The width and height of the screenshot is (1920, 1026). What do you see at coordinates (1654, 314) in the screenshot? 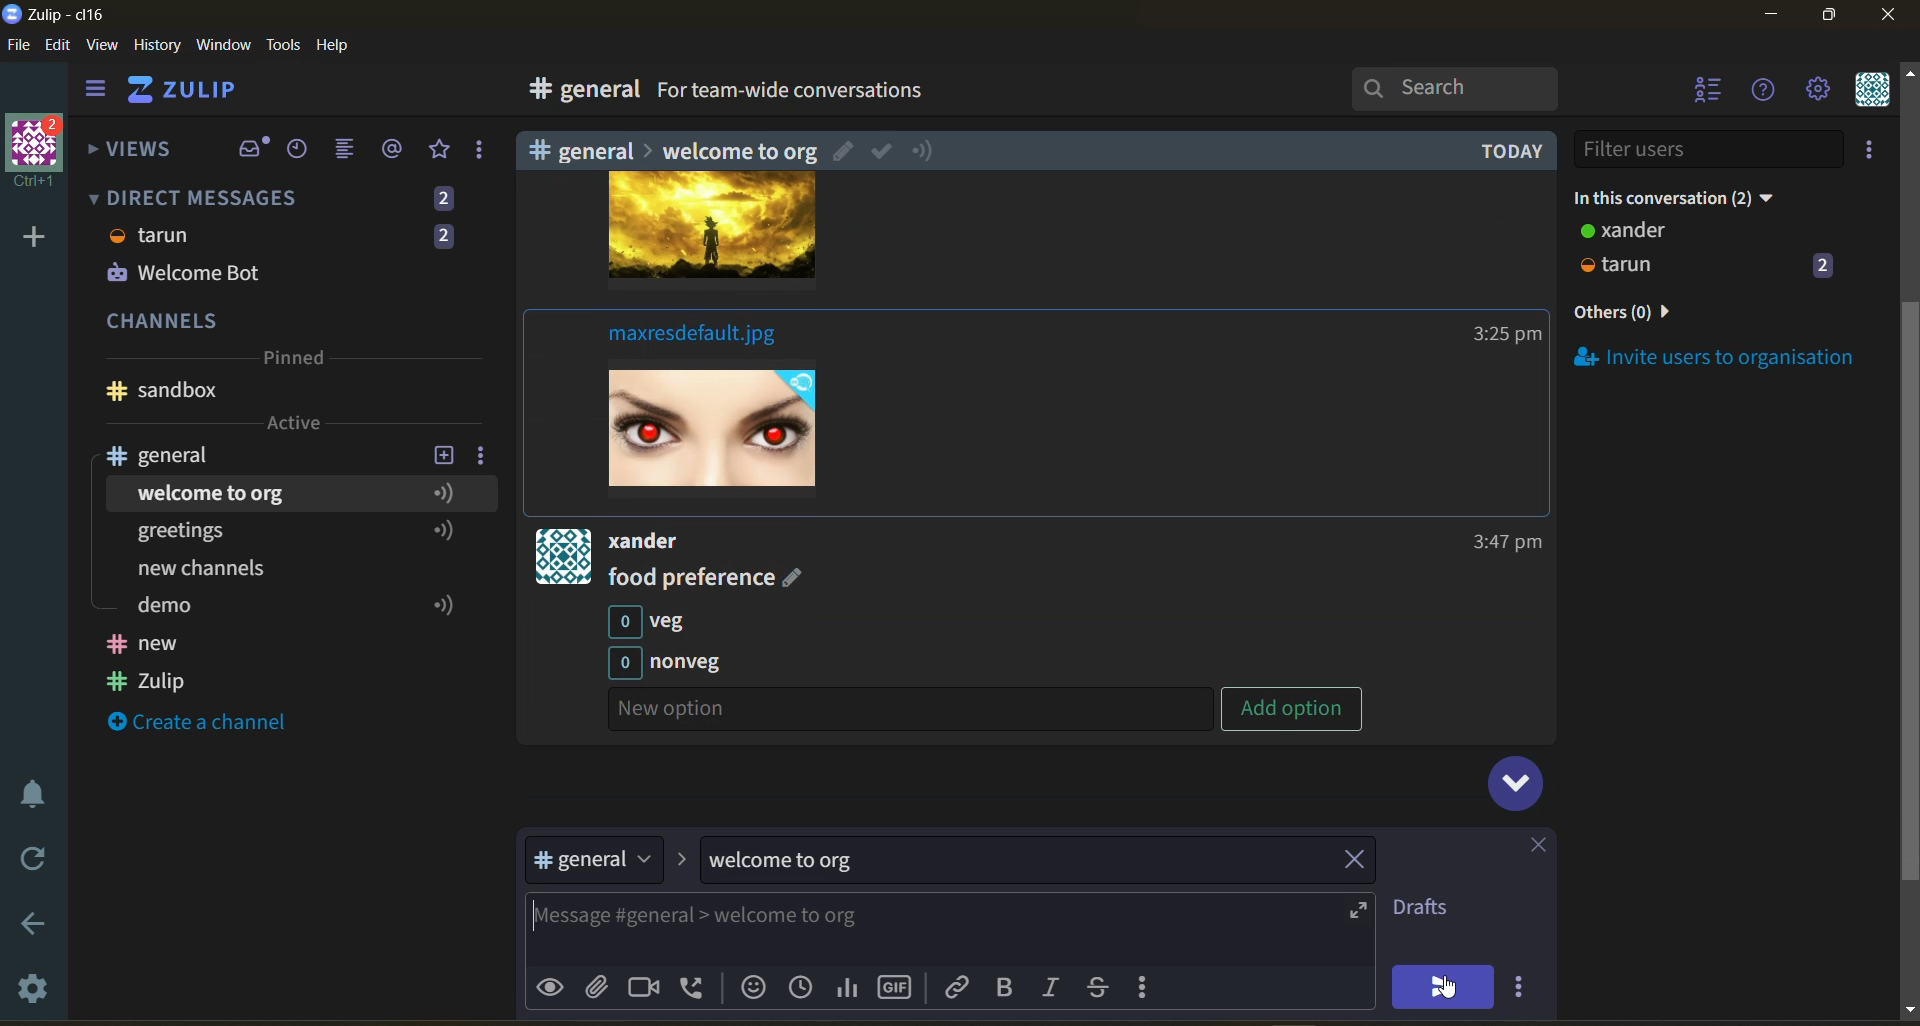
I see `others` at bounding box center [1654, 314].